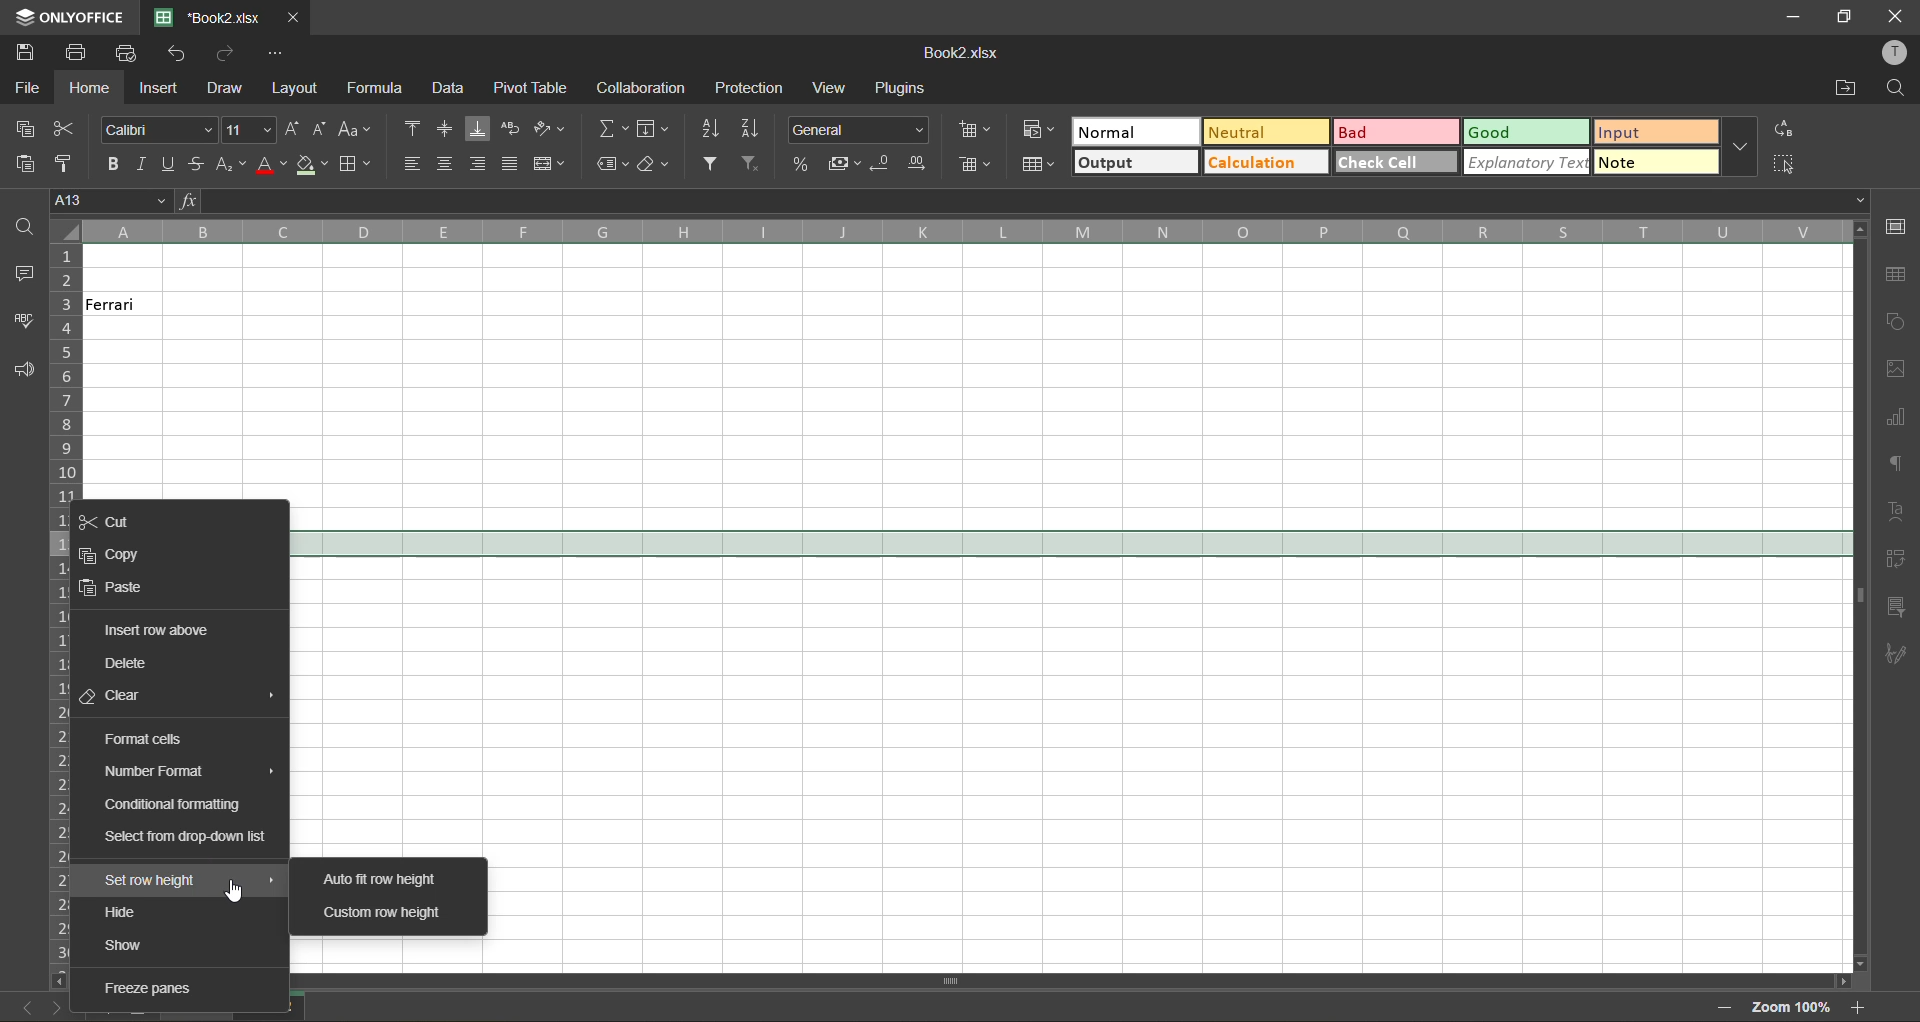  I want to click on scrollbar, so click(1859, 595).